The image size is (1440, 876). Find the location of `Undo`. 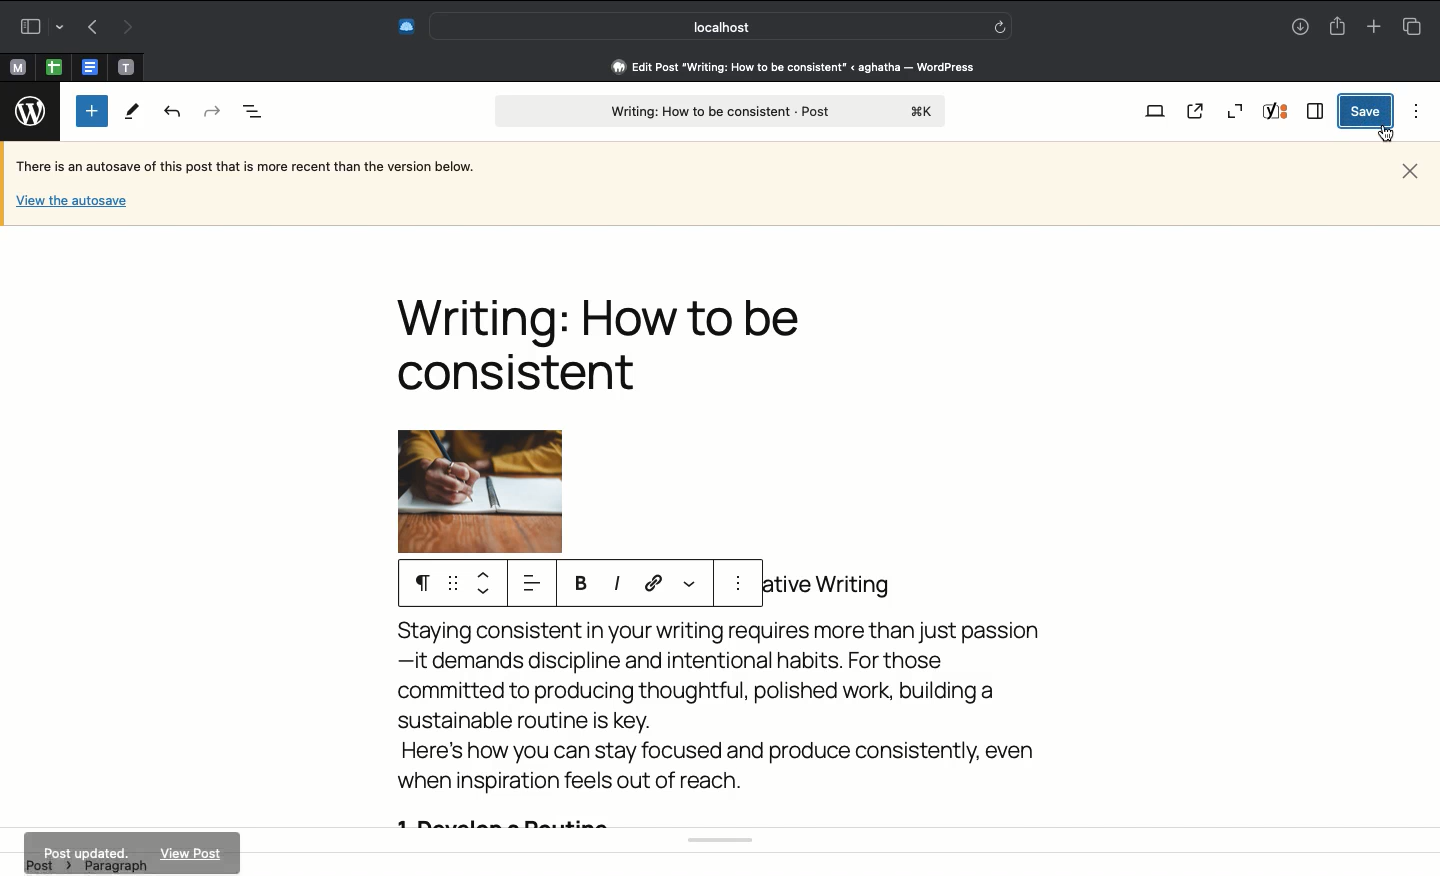

Undo is located at coordinates (173, 113).